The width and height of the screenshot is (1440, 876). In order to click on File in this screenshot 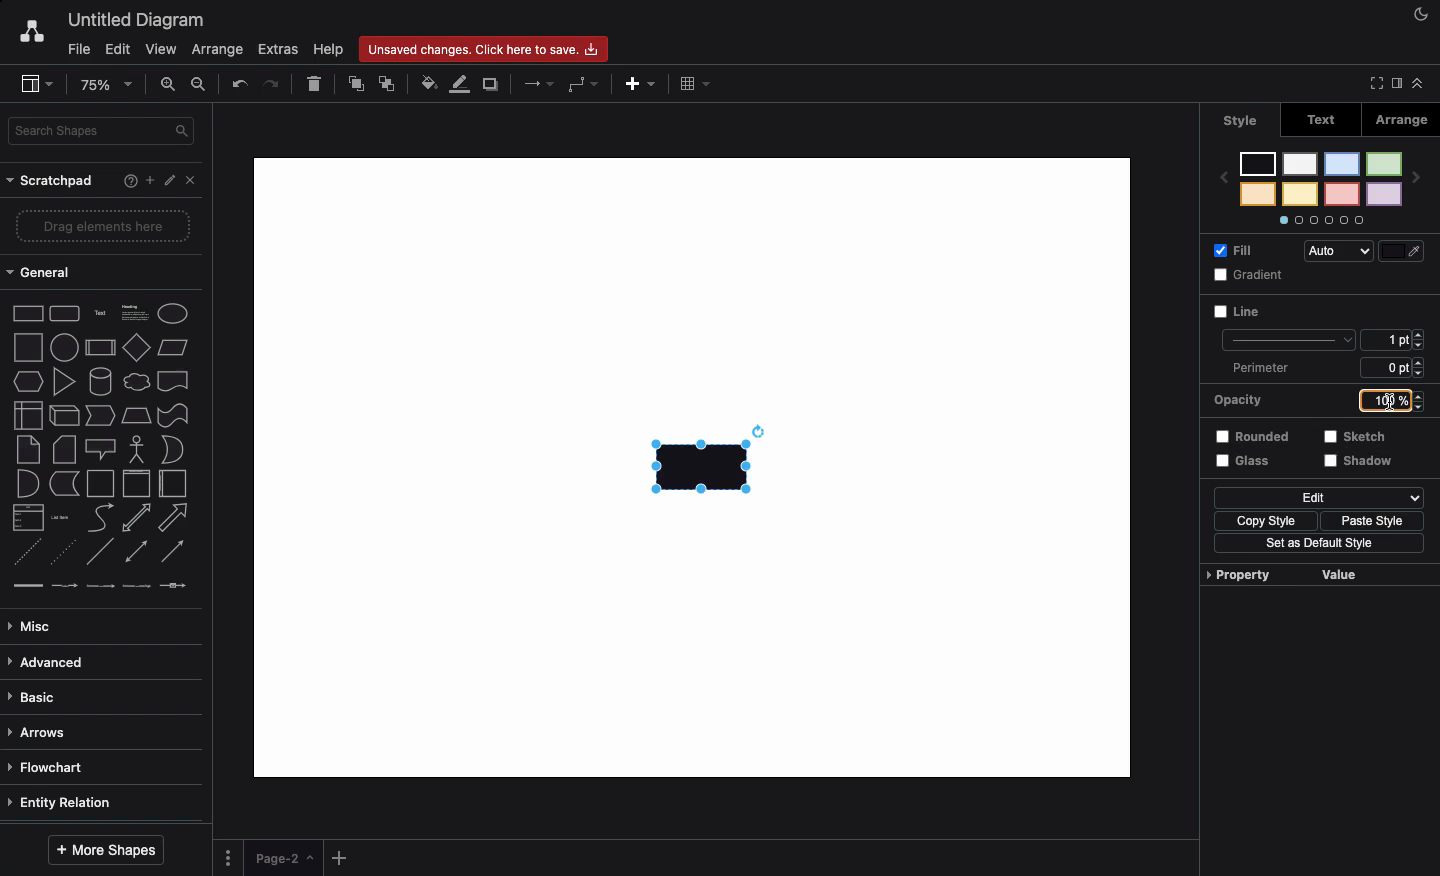, I will do `click(76, 49)`.